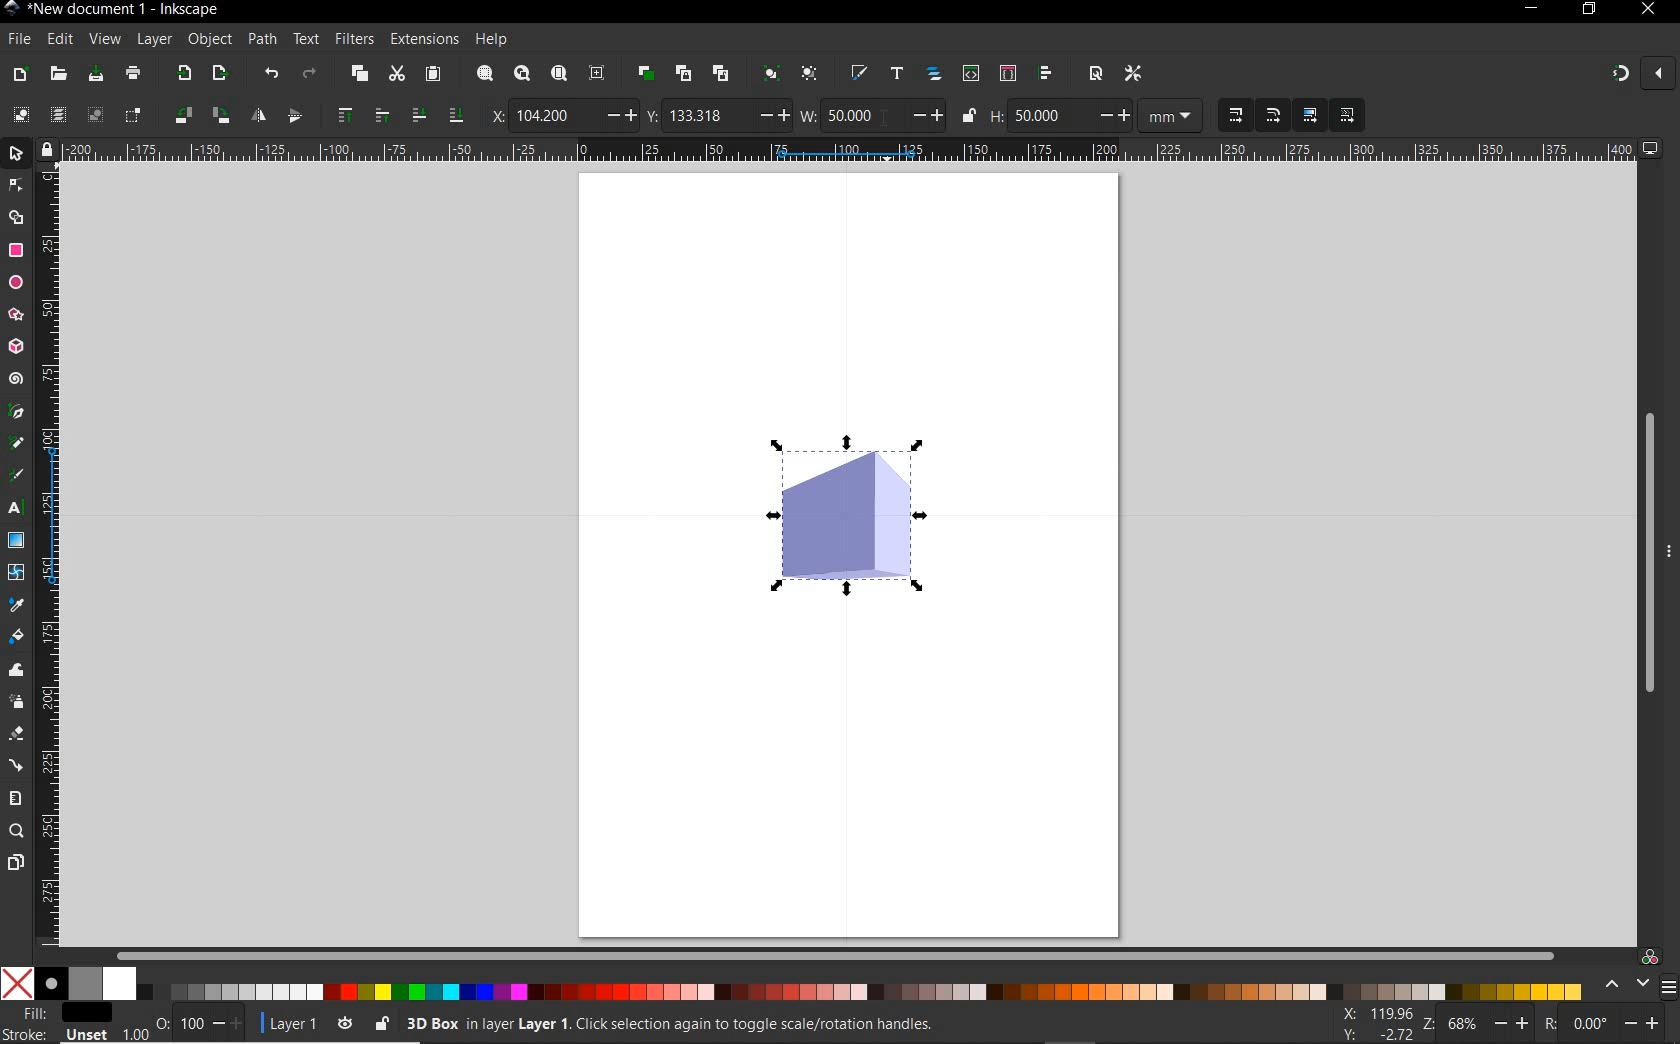  Describe the element at coordinates (18, 701) in the screenshot. I see `spray tool` at that location.